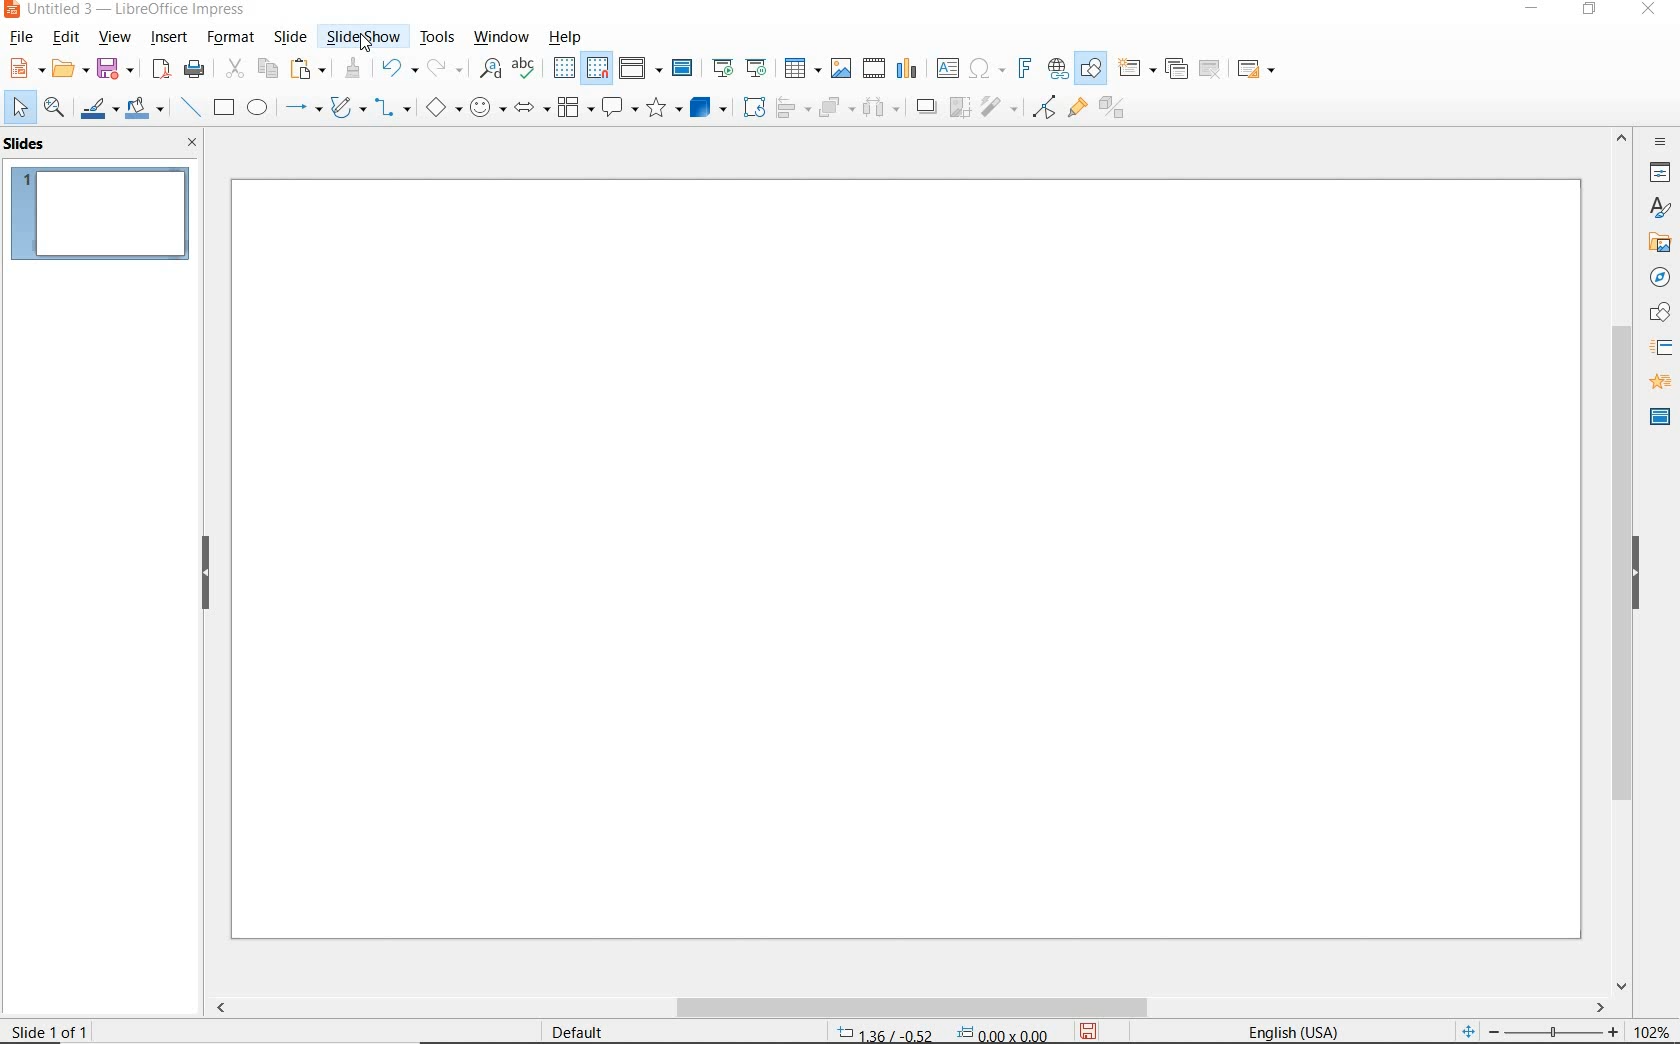  I want to click on SIDEBAR SETTINGS, so click(1659, 143).